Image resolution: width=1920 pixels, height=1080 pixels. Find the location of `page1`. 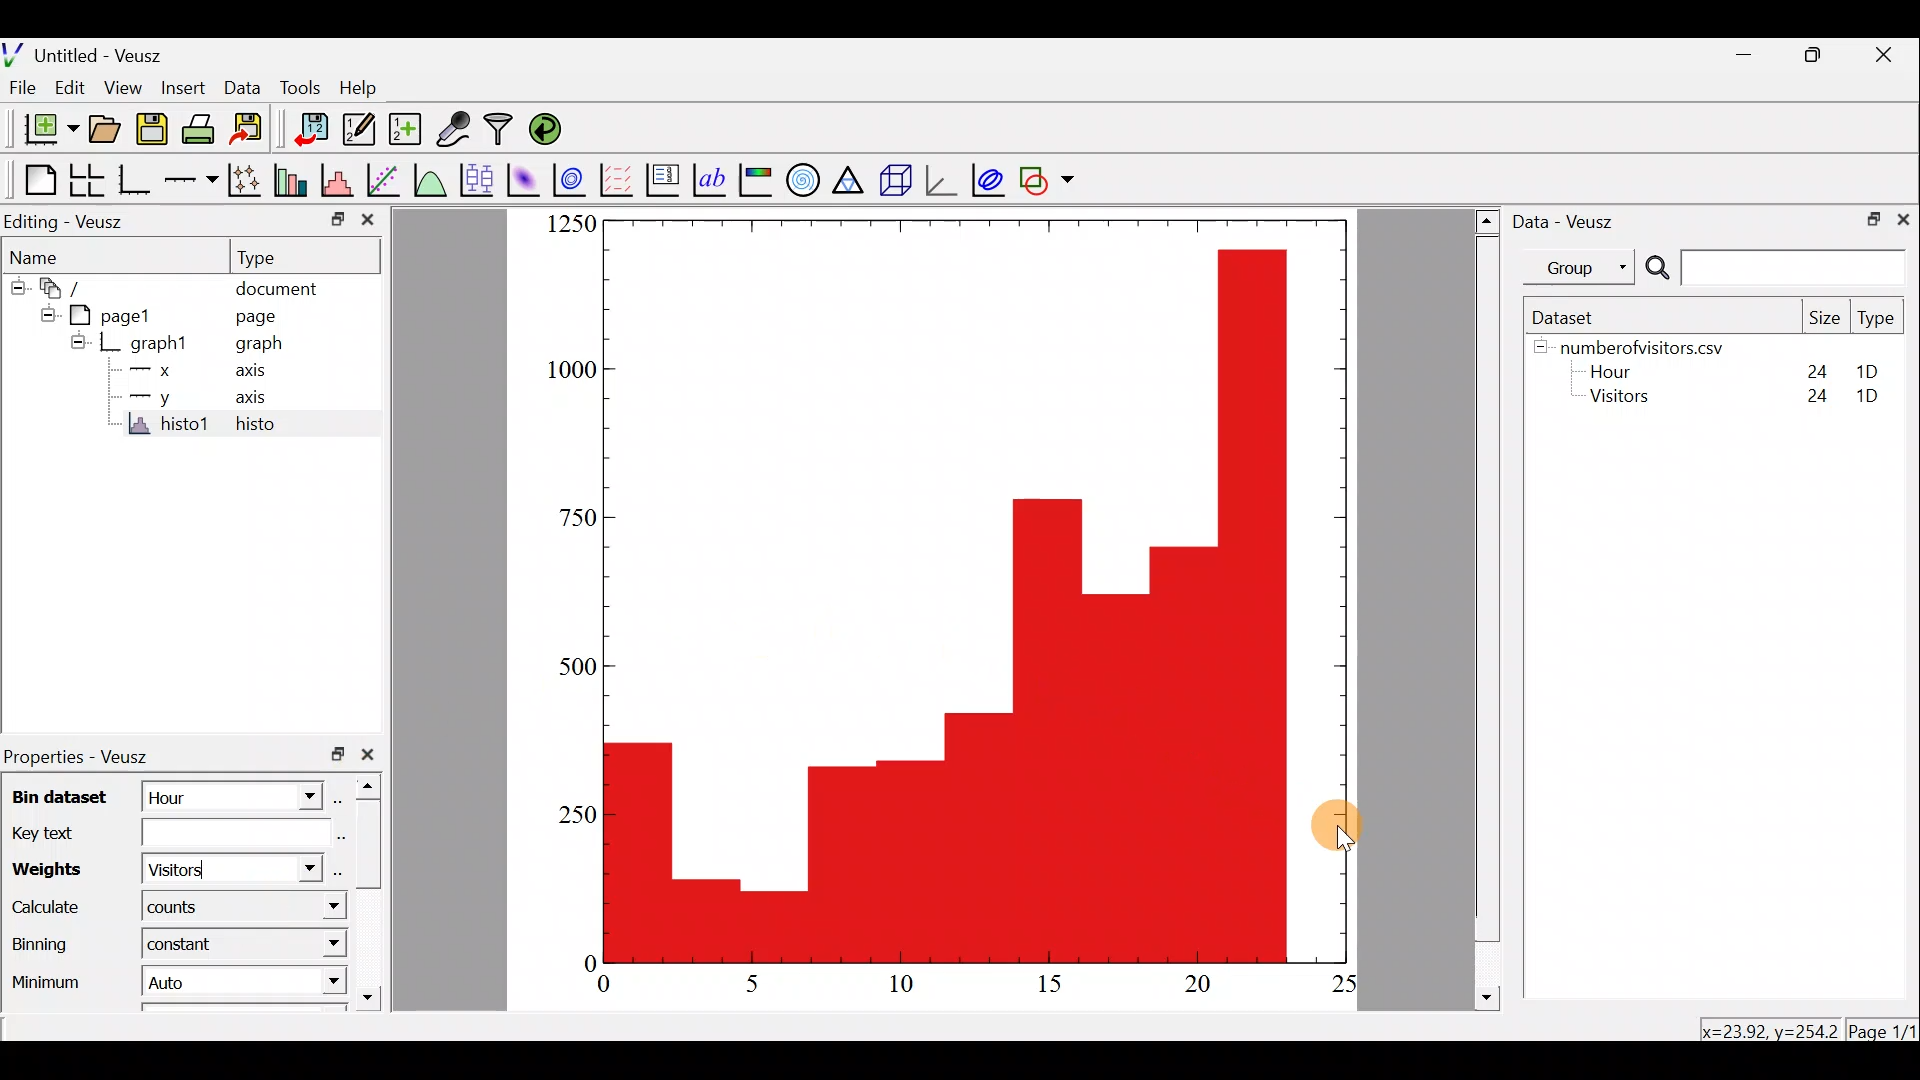

page1 is located at coordinates (119, 316).